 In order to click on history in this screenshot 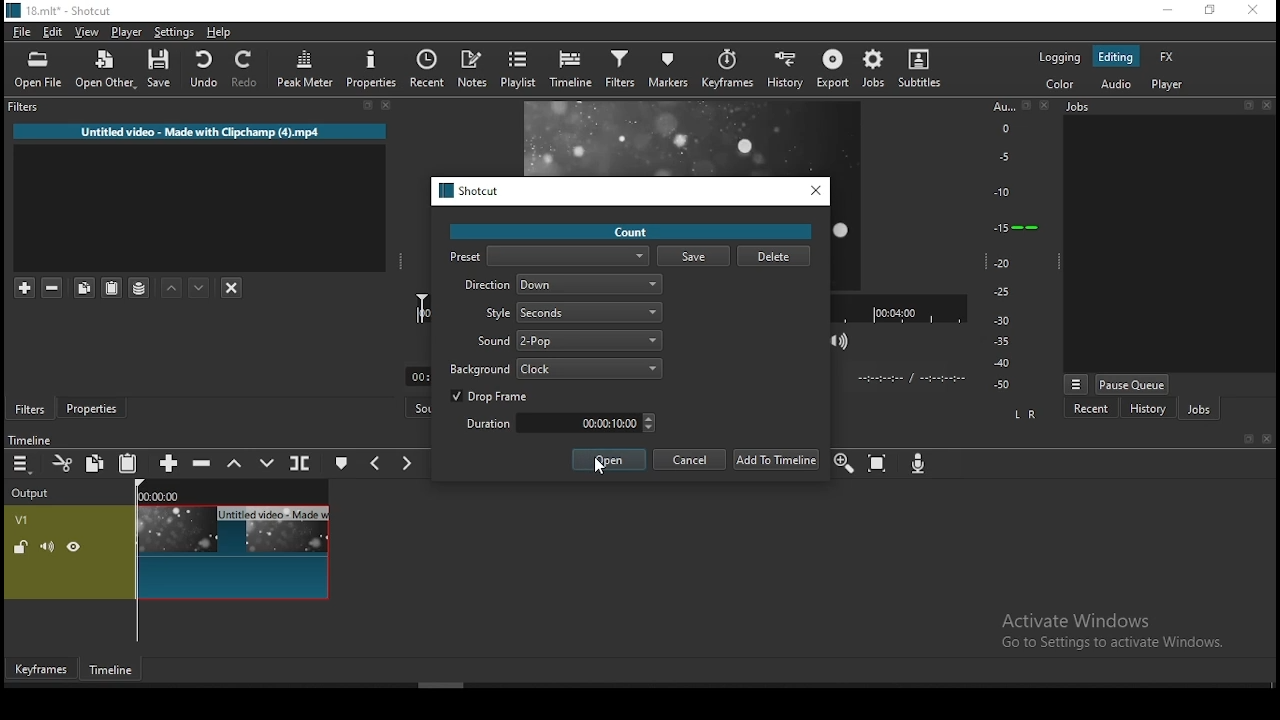, I will do `click(1147, 410)`.